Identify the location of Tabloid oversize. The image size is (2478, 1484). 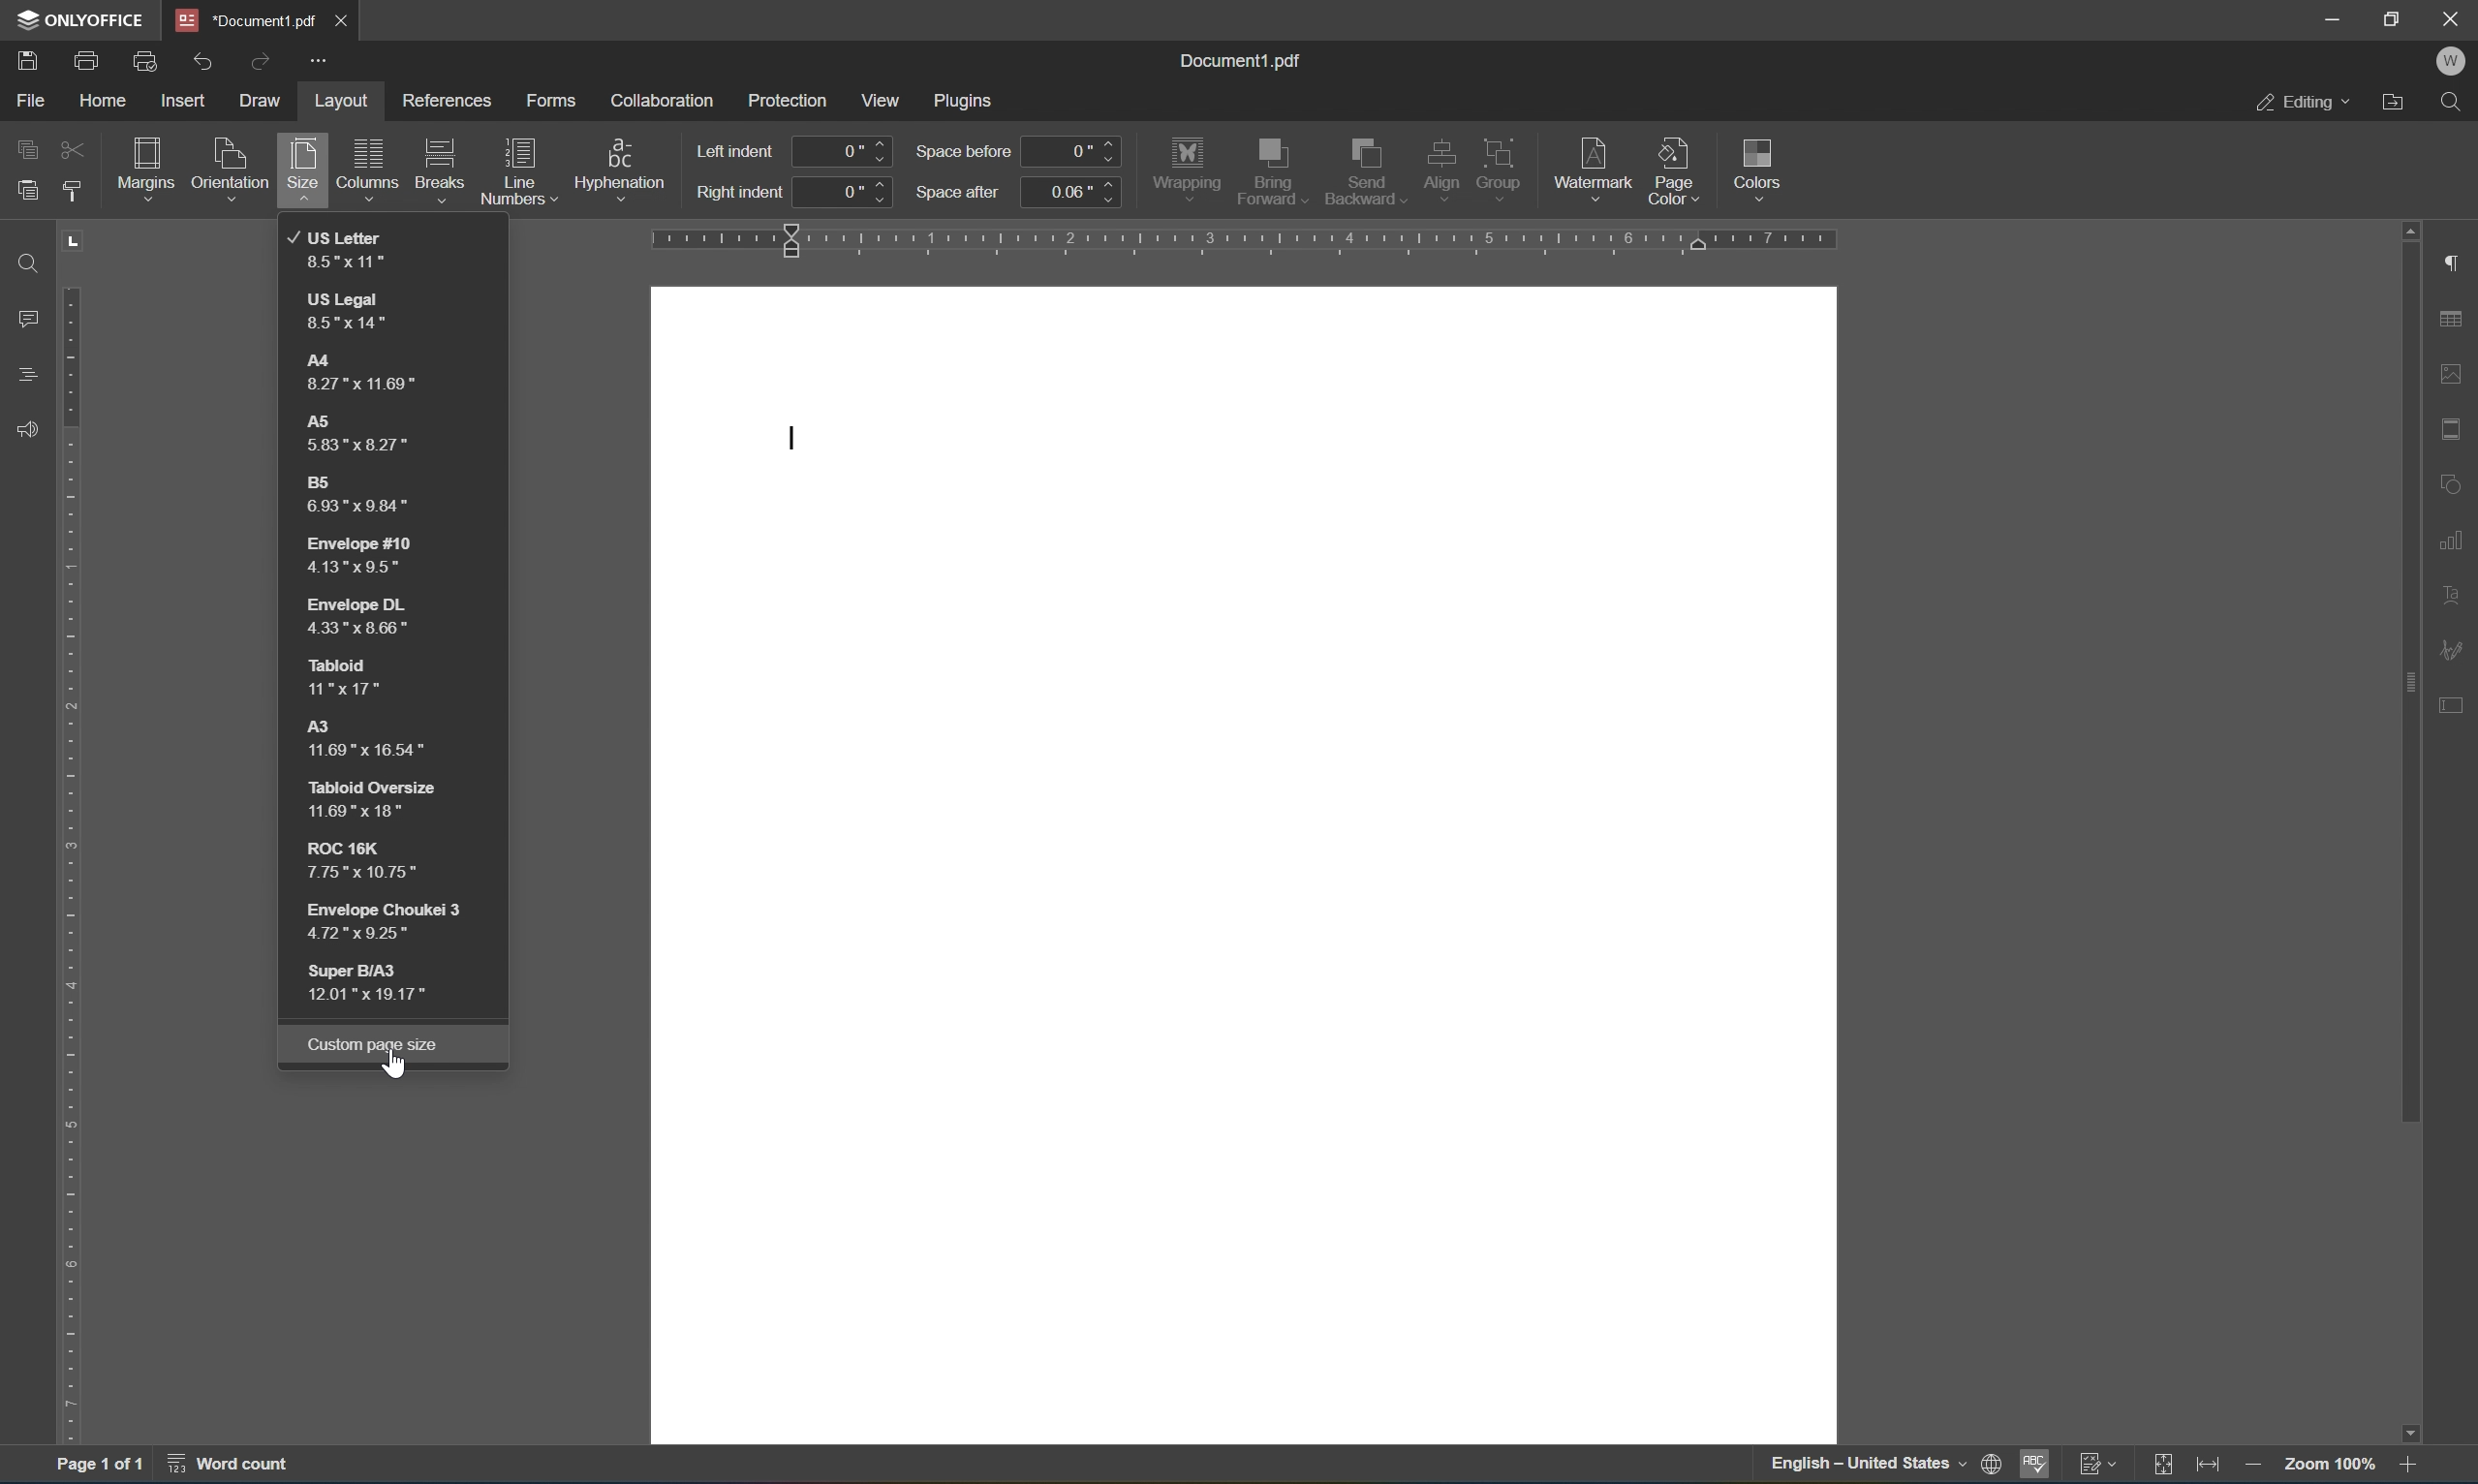
(366, 798).